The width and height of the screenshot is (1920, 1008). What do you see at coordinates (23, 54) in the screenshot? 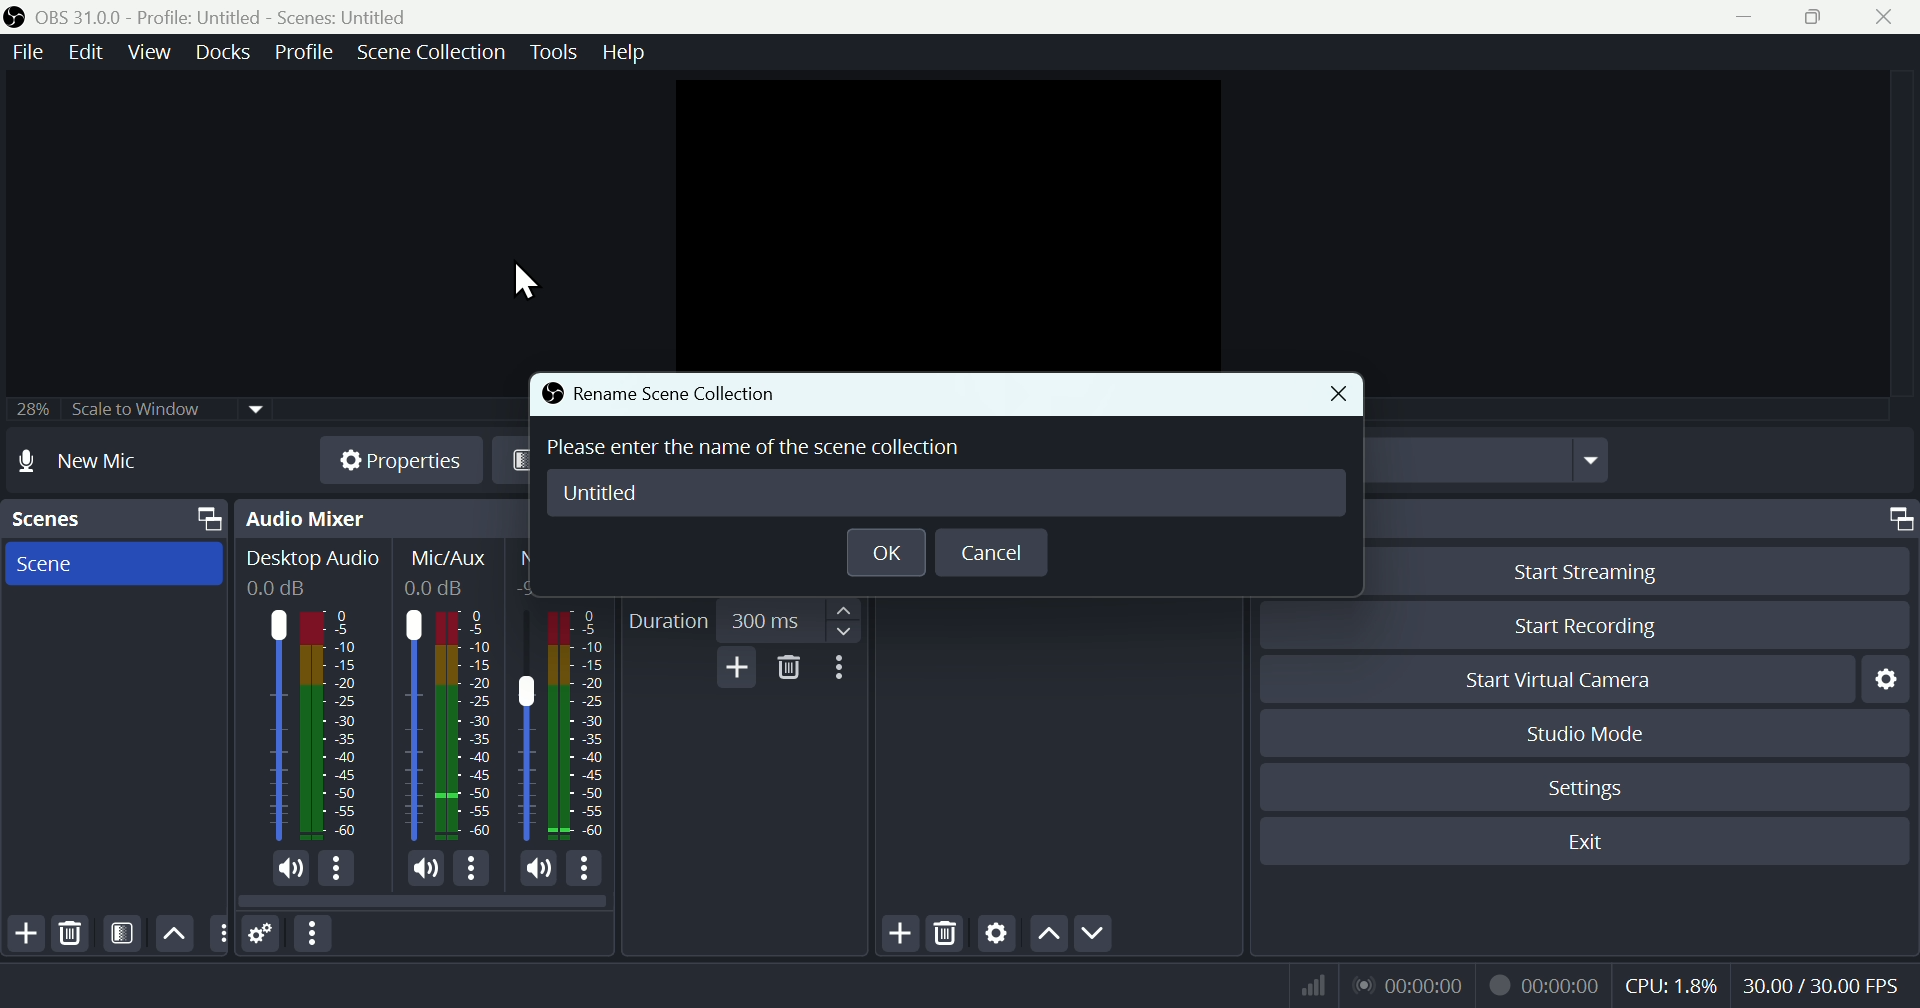
I see `File ` at bounding box center [23, 54].